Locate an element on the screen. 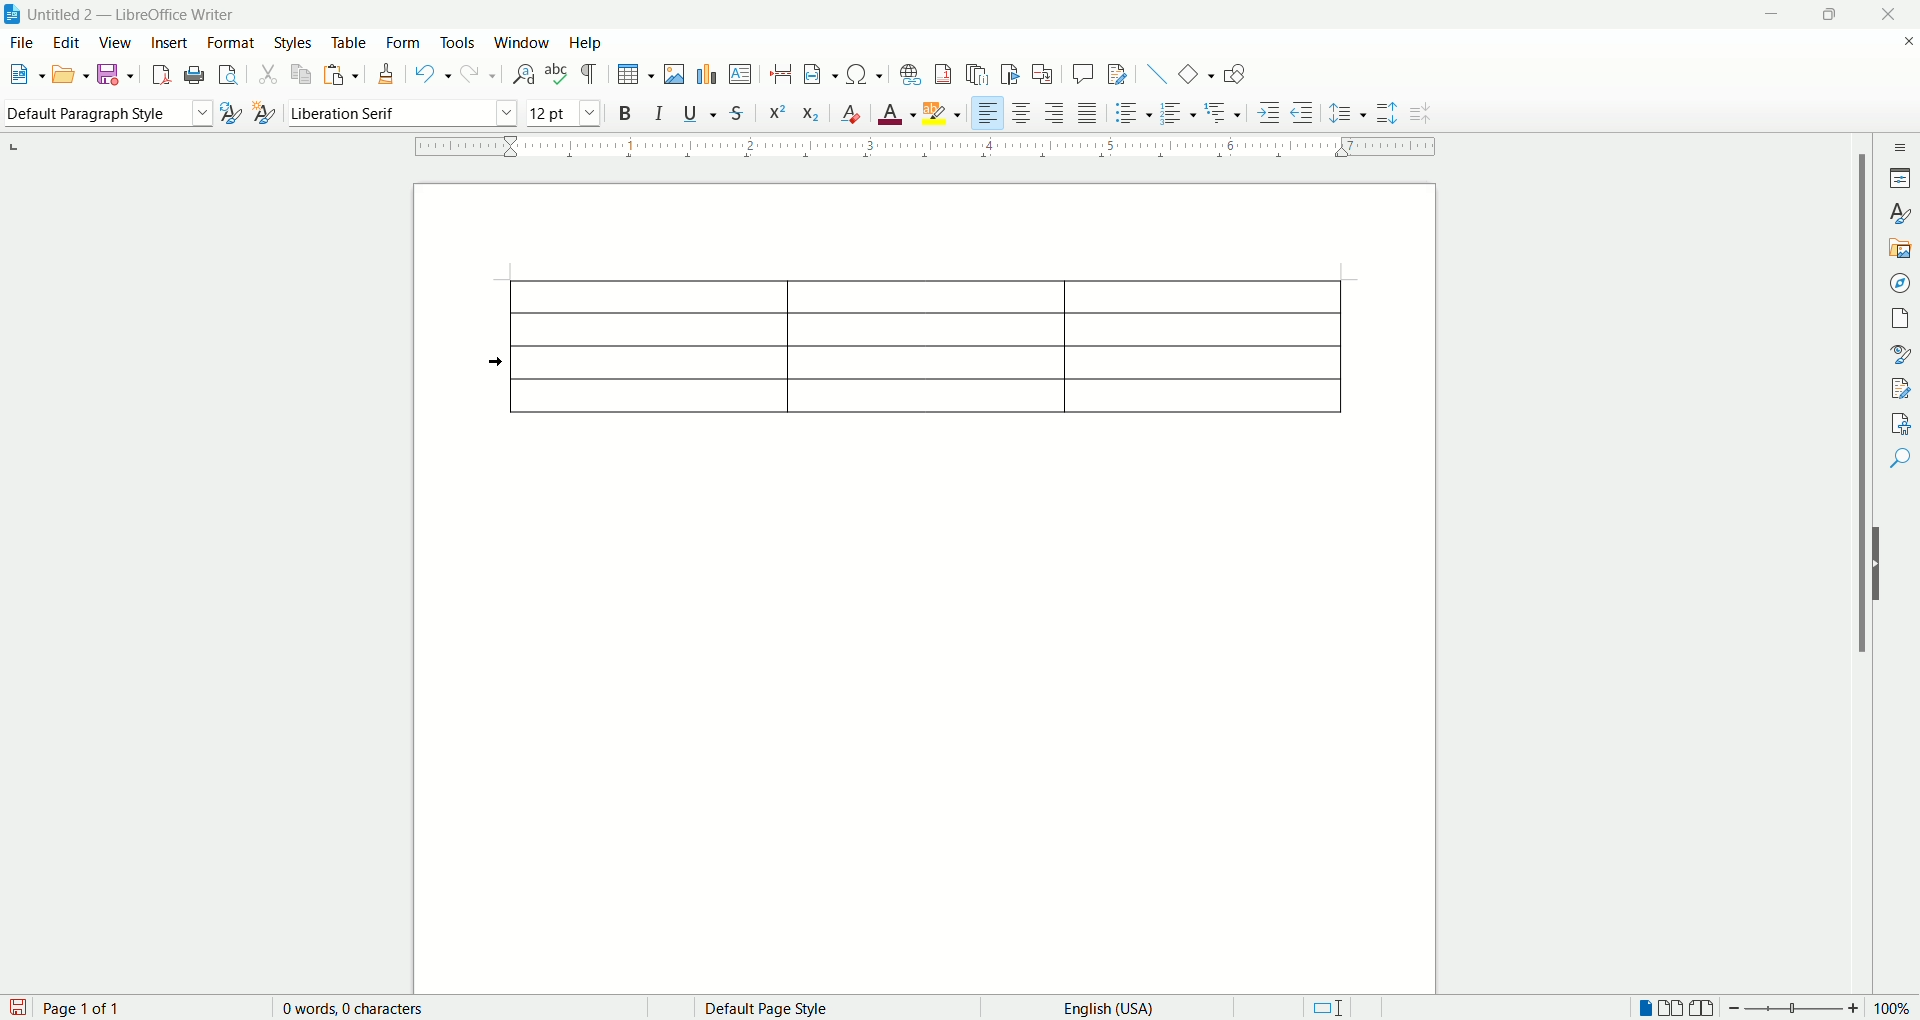  page is located at coordinates (1897, 317).